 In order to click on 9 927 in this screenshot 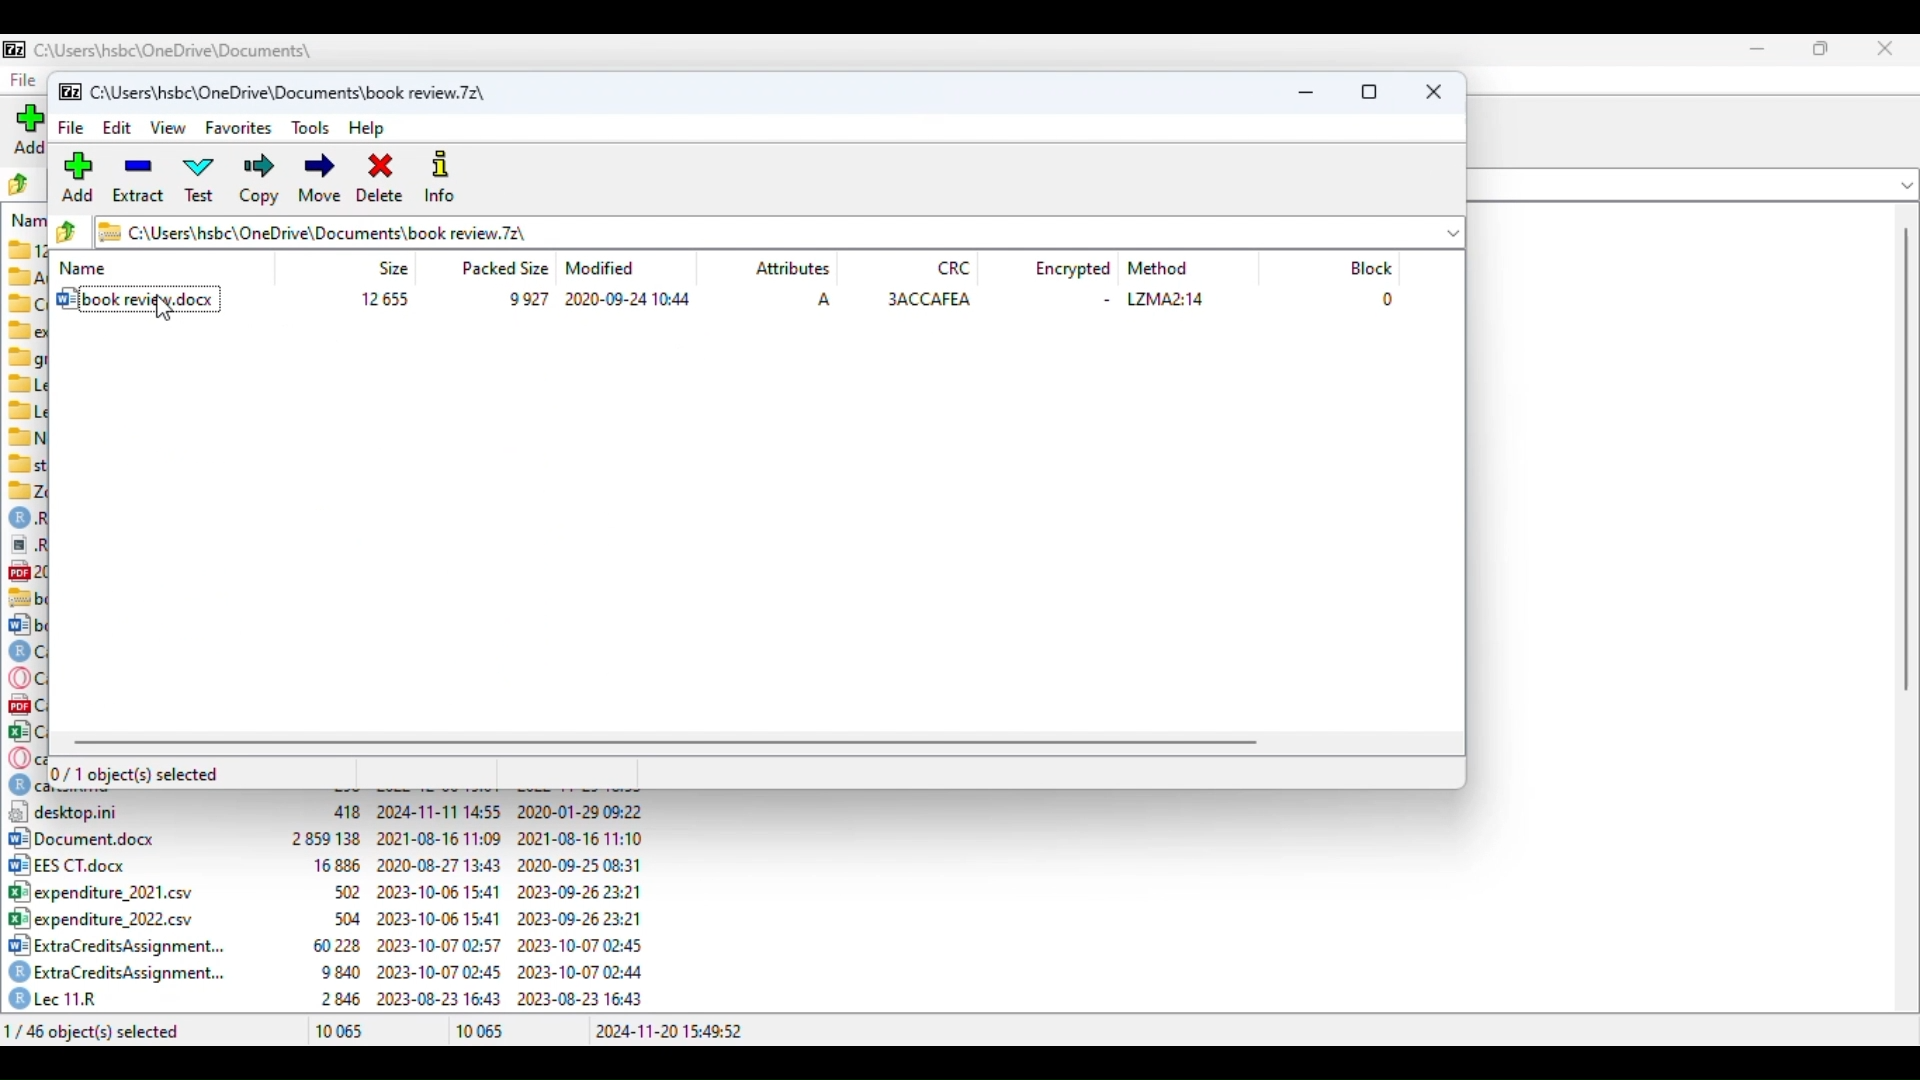, I will do `click(528, 299)`.